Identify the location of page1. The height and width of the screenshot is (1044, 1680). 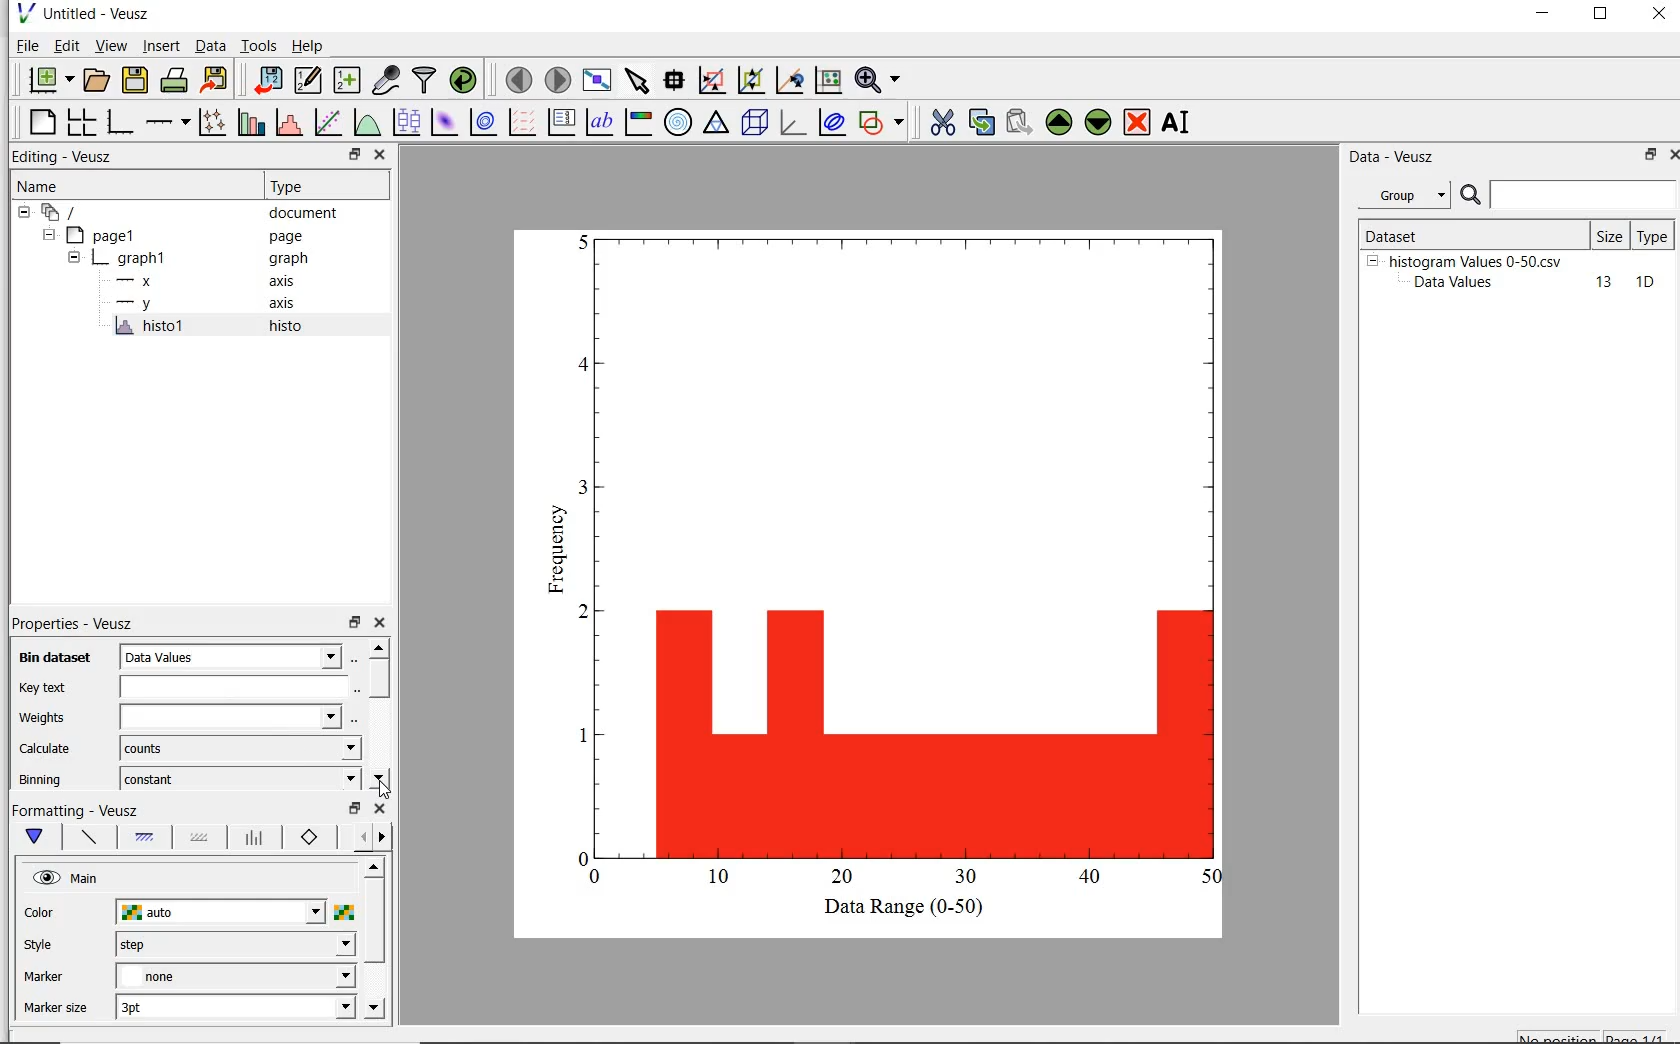
(105, 237).